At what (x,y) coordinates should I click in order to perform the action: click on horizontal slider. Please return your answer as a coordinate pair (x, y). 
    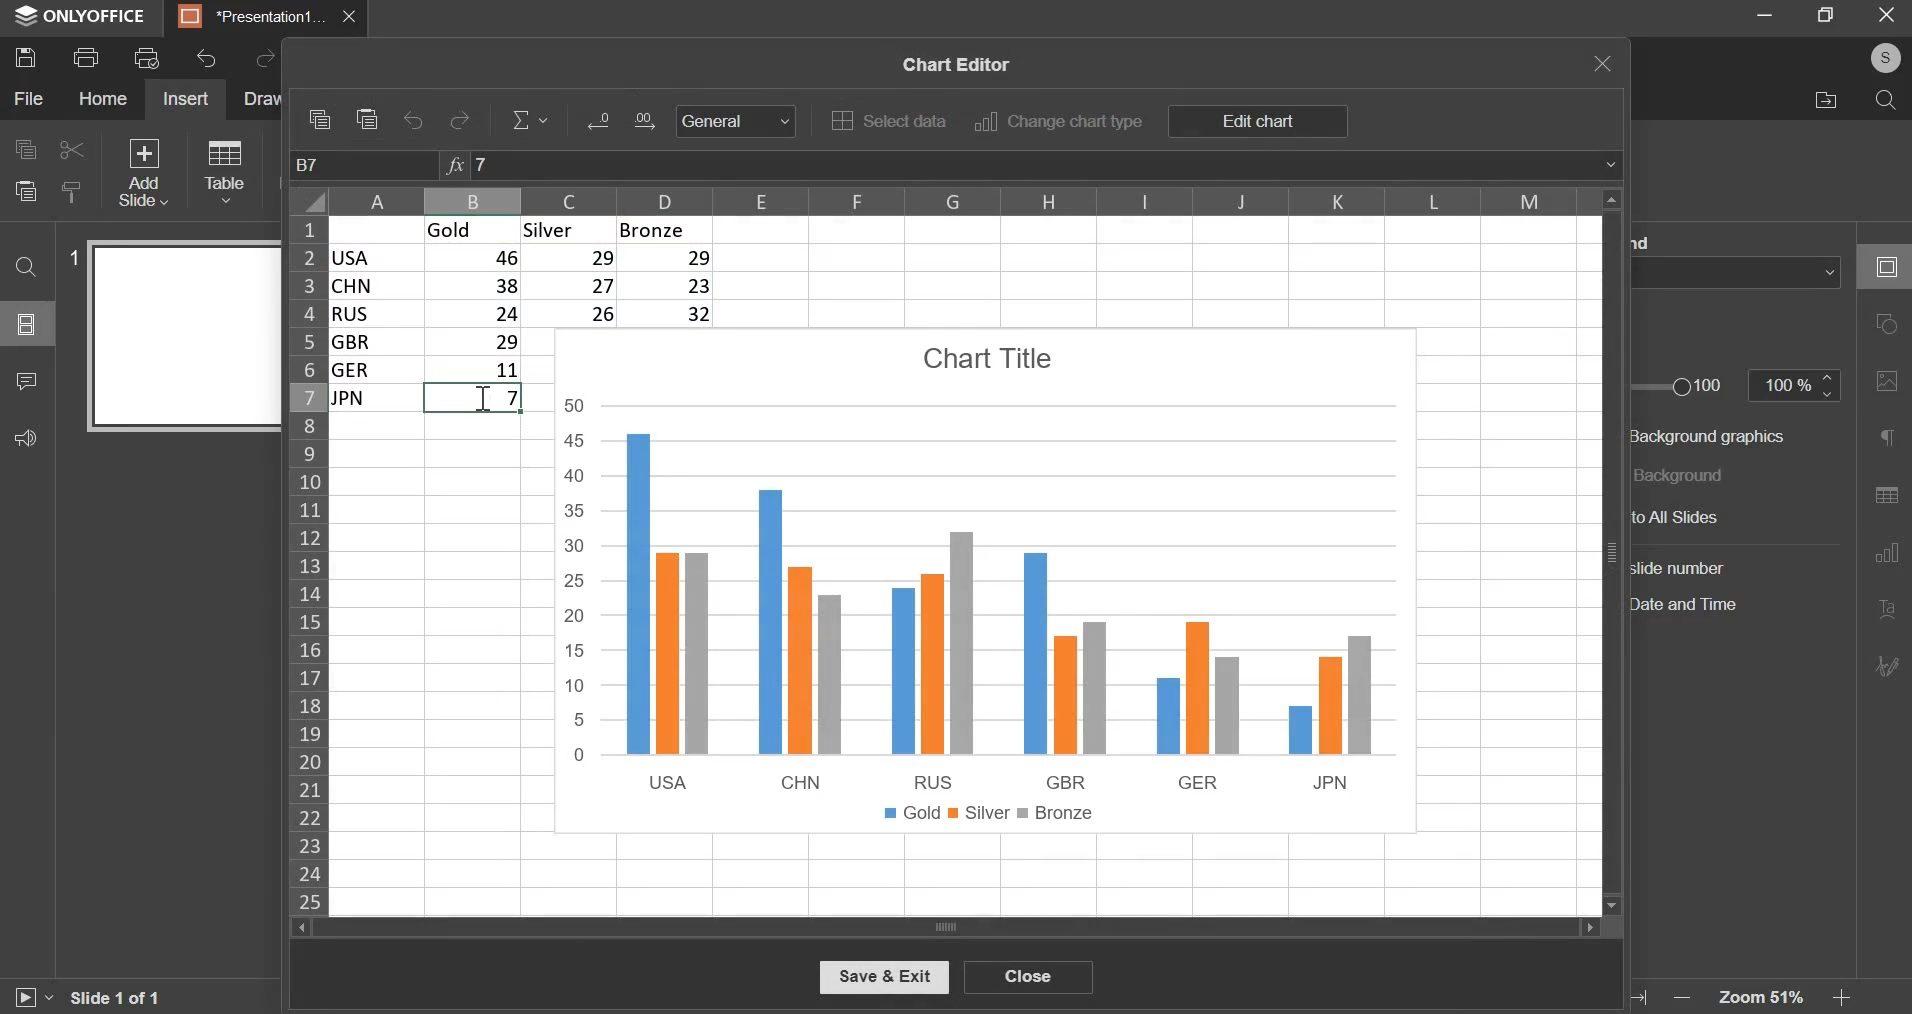
    Looking at the image, I should click on (944, 927).